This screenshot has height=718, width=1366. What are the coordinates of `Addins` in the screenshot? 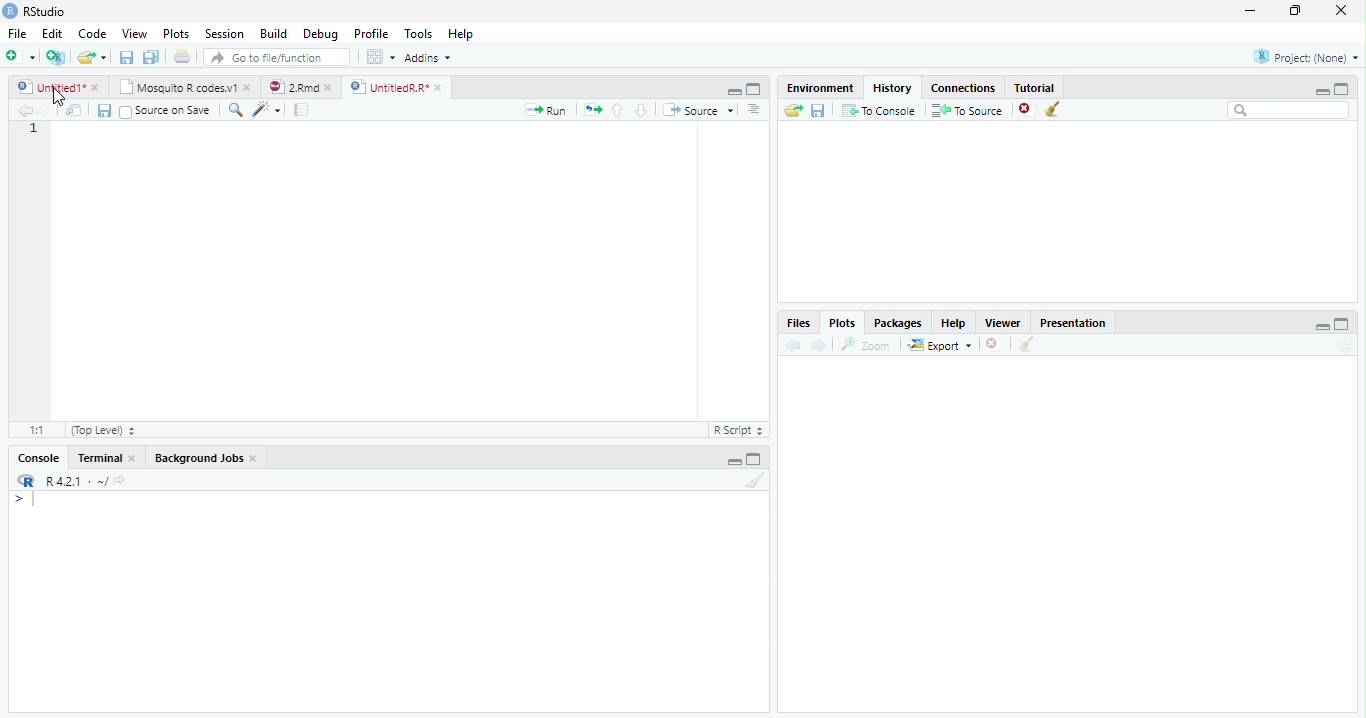 It's located at (429, 59).